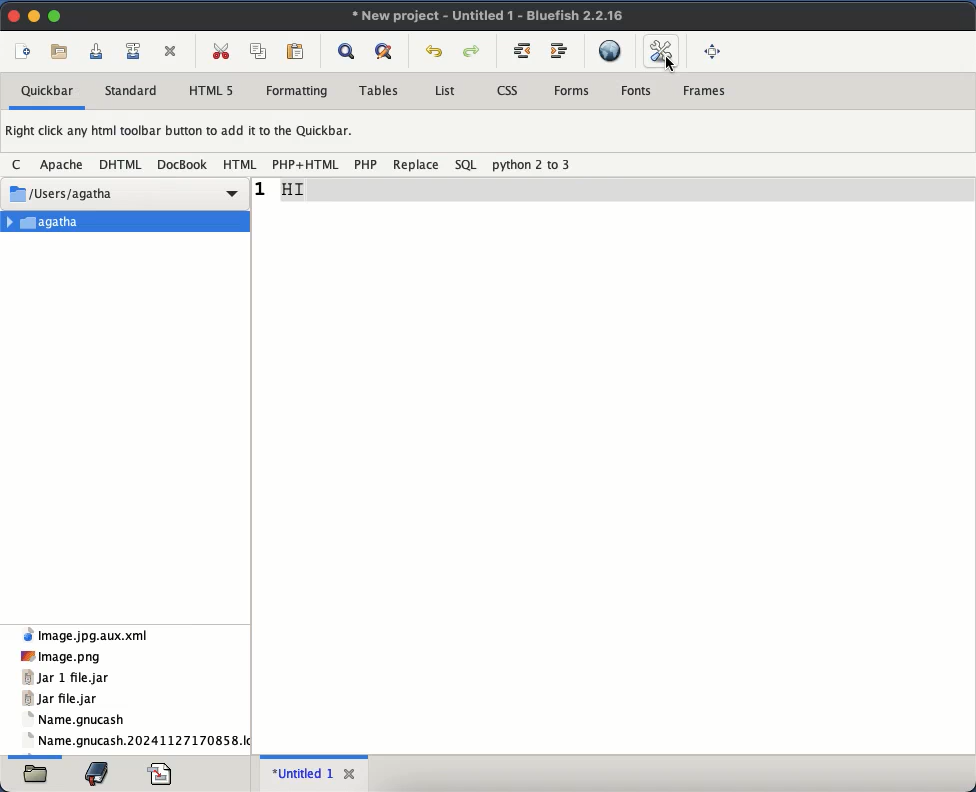  I want to click on hyperlink, so click(611, 49).